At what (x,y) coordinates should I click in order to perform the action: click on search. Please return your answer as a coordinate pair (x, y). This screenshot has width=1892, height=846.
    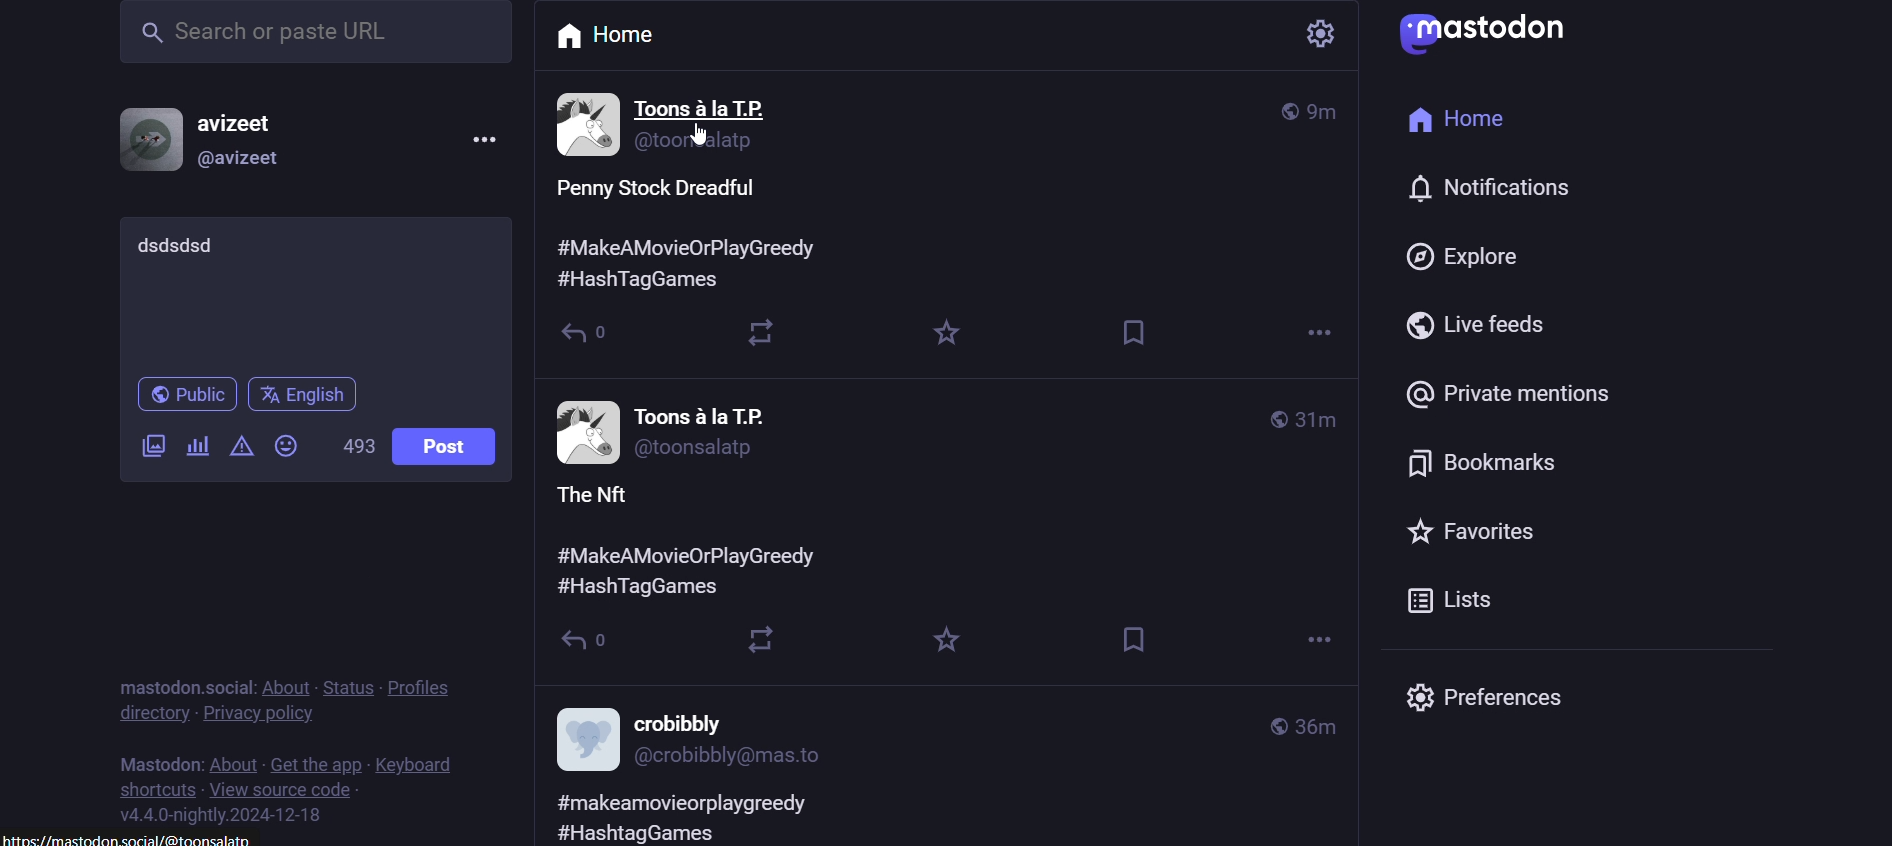
    Looking at the image, I should click on (315, 41).